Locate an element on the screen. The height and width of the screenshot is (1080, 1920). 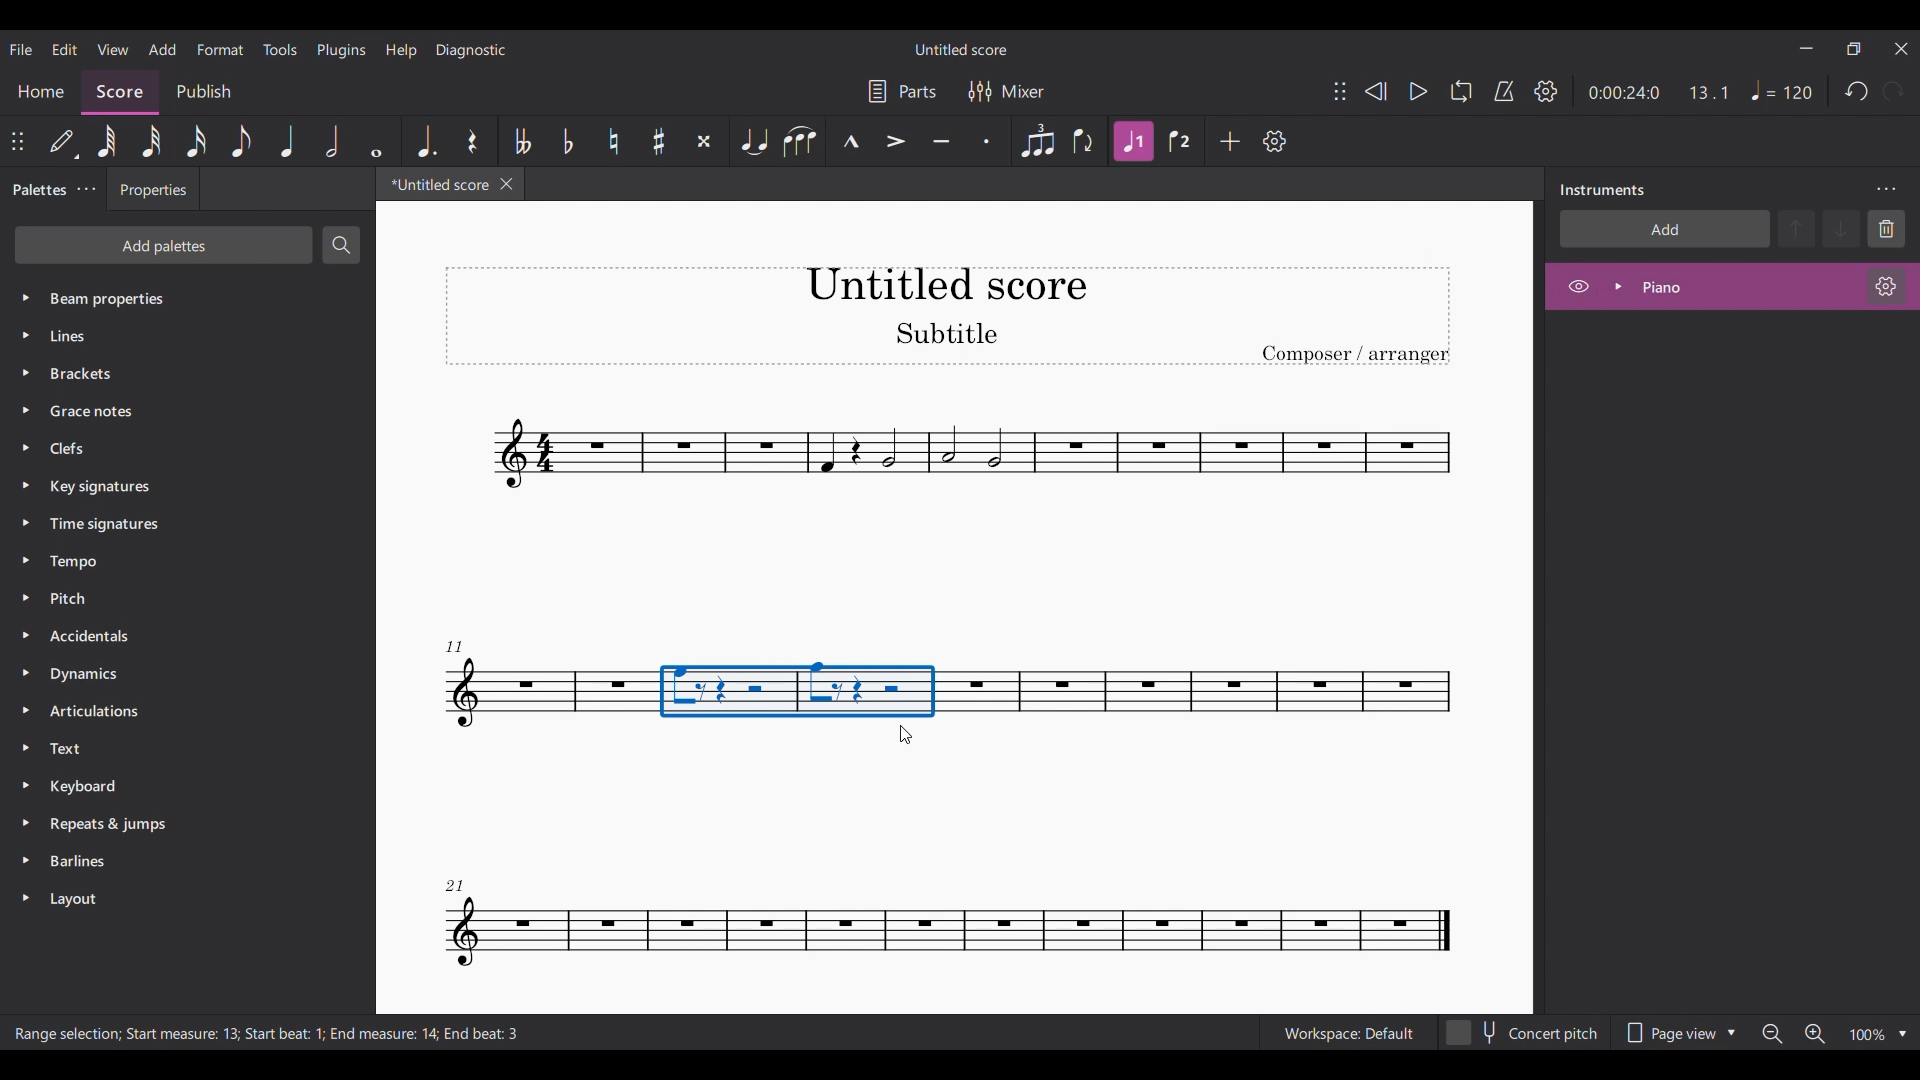
File menu is located at coordinates (20, 49).